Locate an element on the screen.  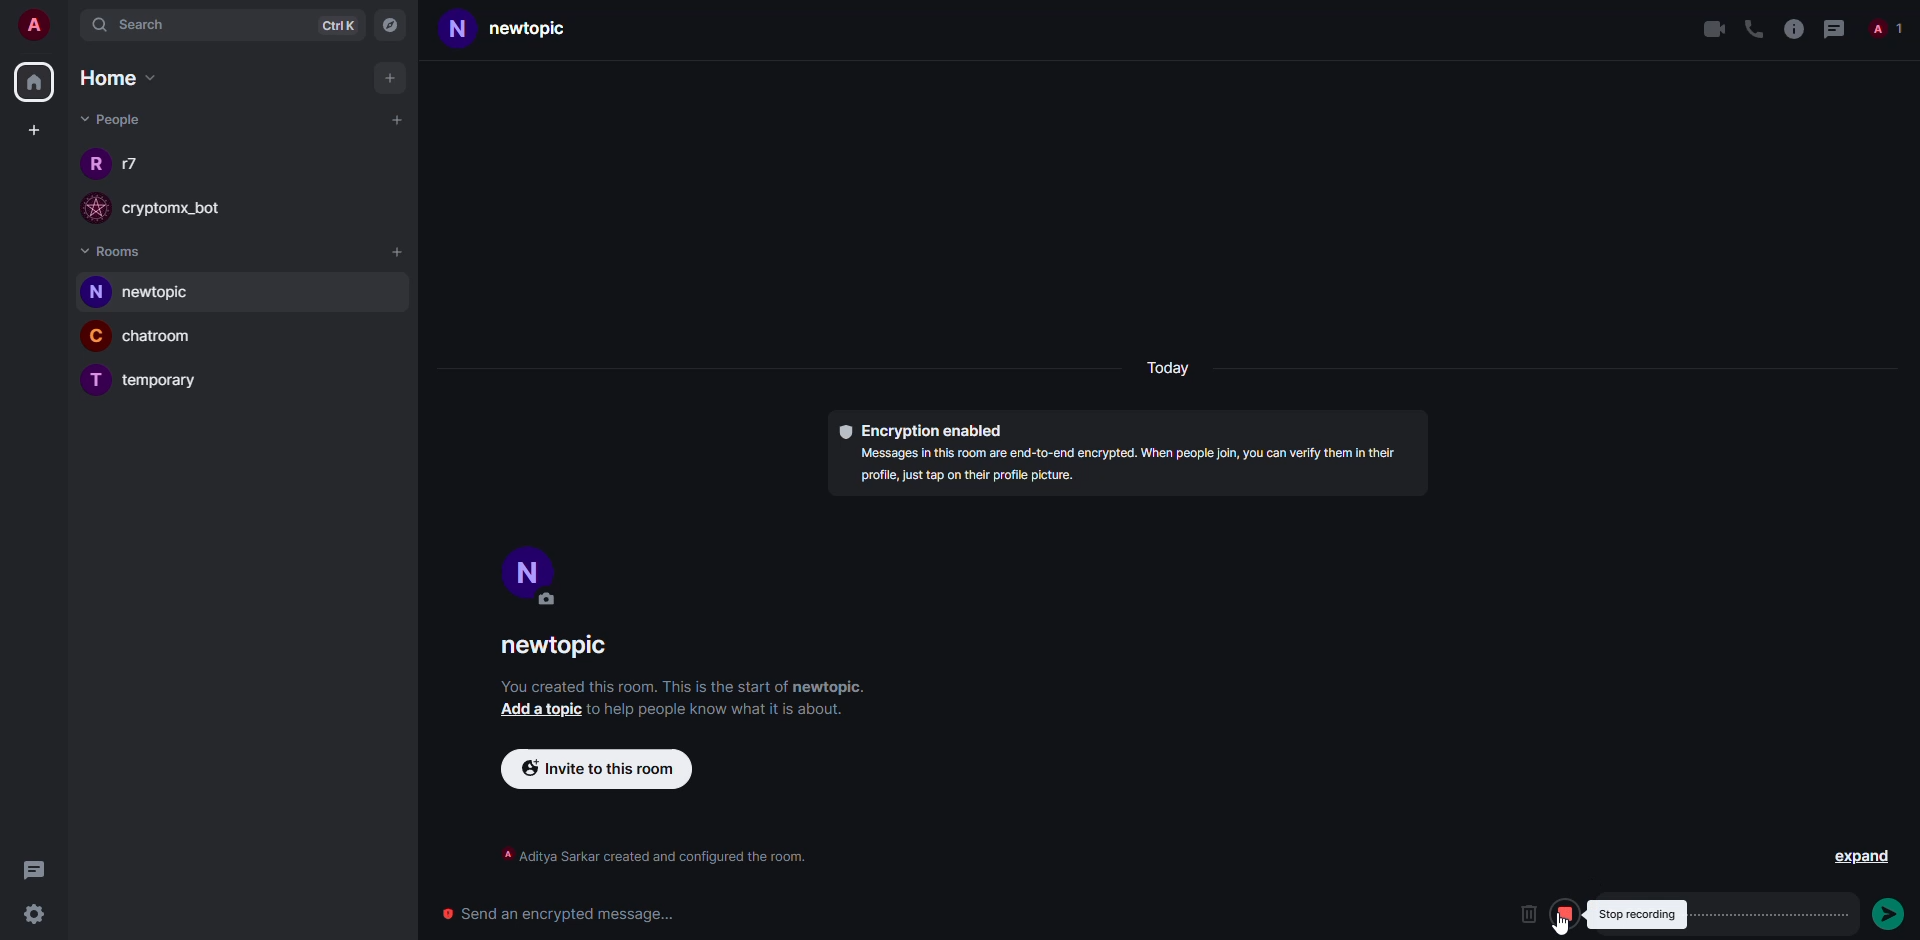
search is located at coordinates (135, 26).